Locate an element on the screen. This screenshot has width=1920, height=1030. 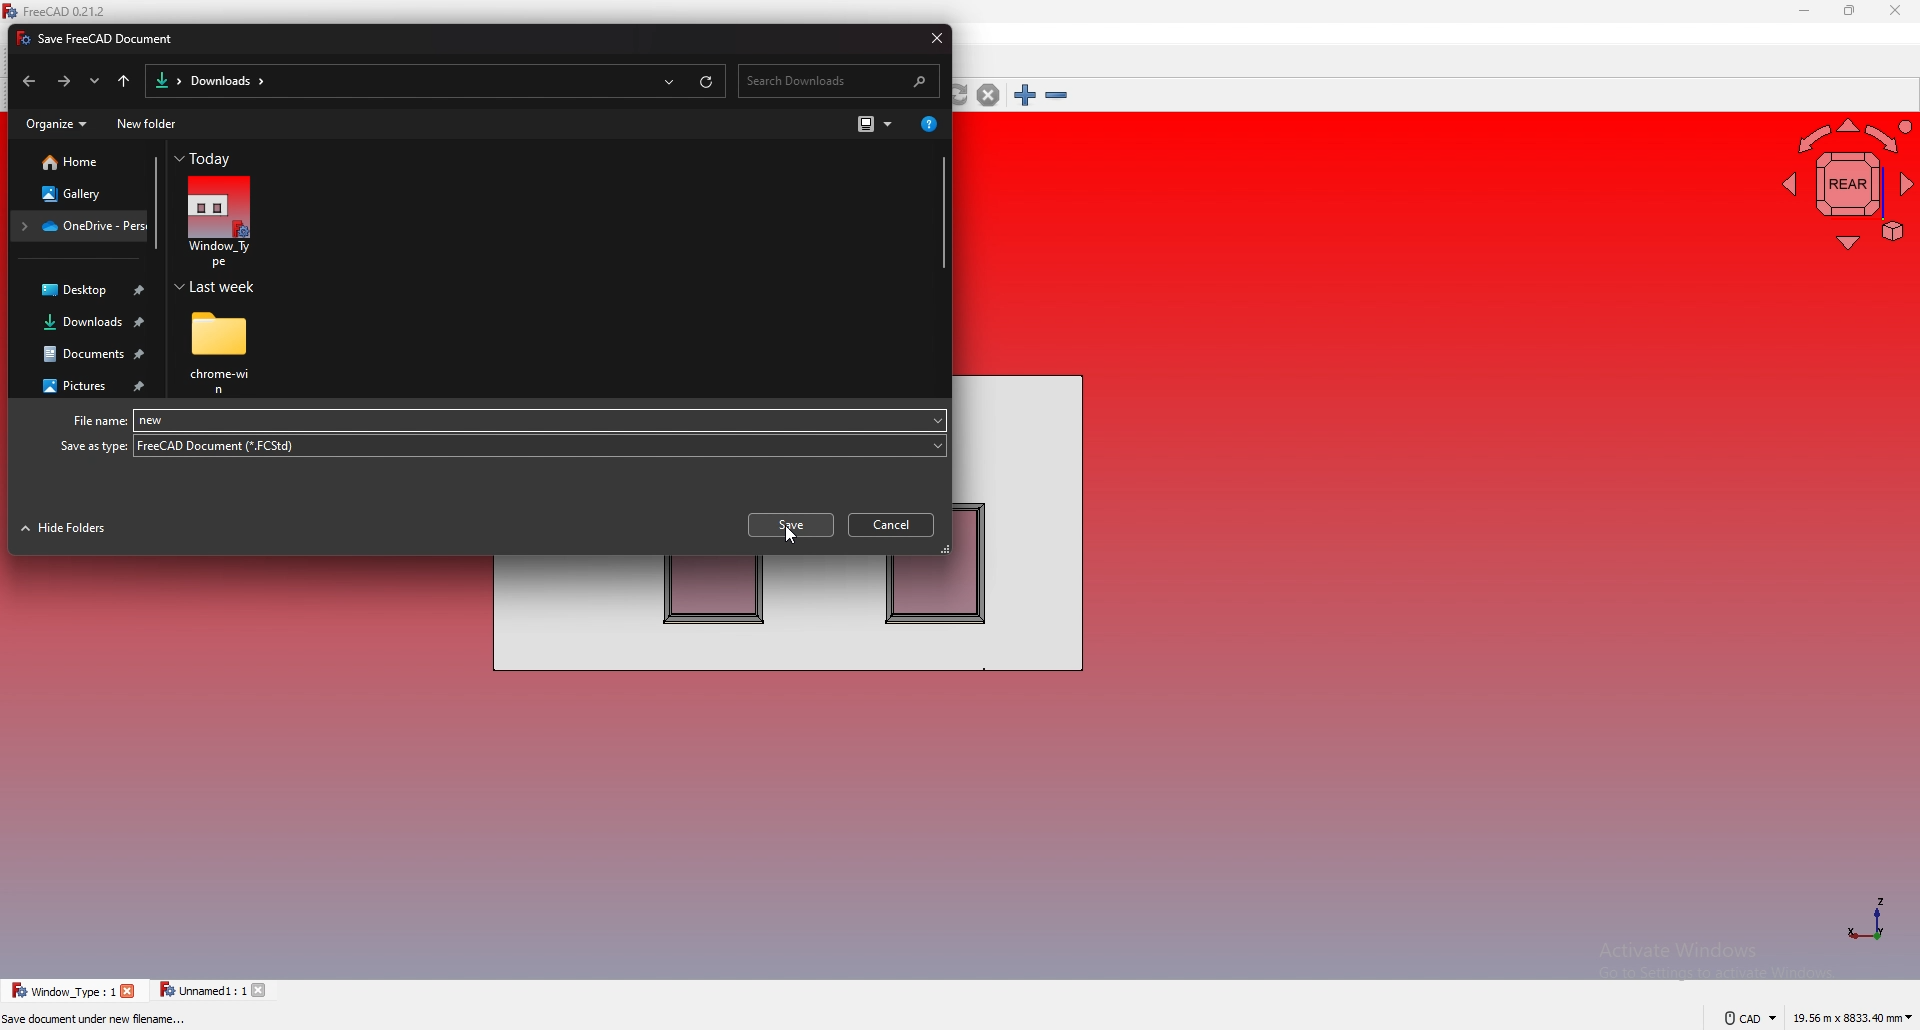
cancel is located at coordinates (894, 523).